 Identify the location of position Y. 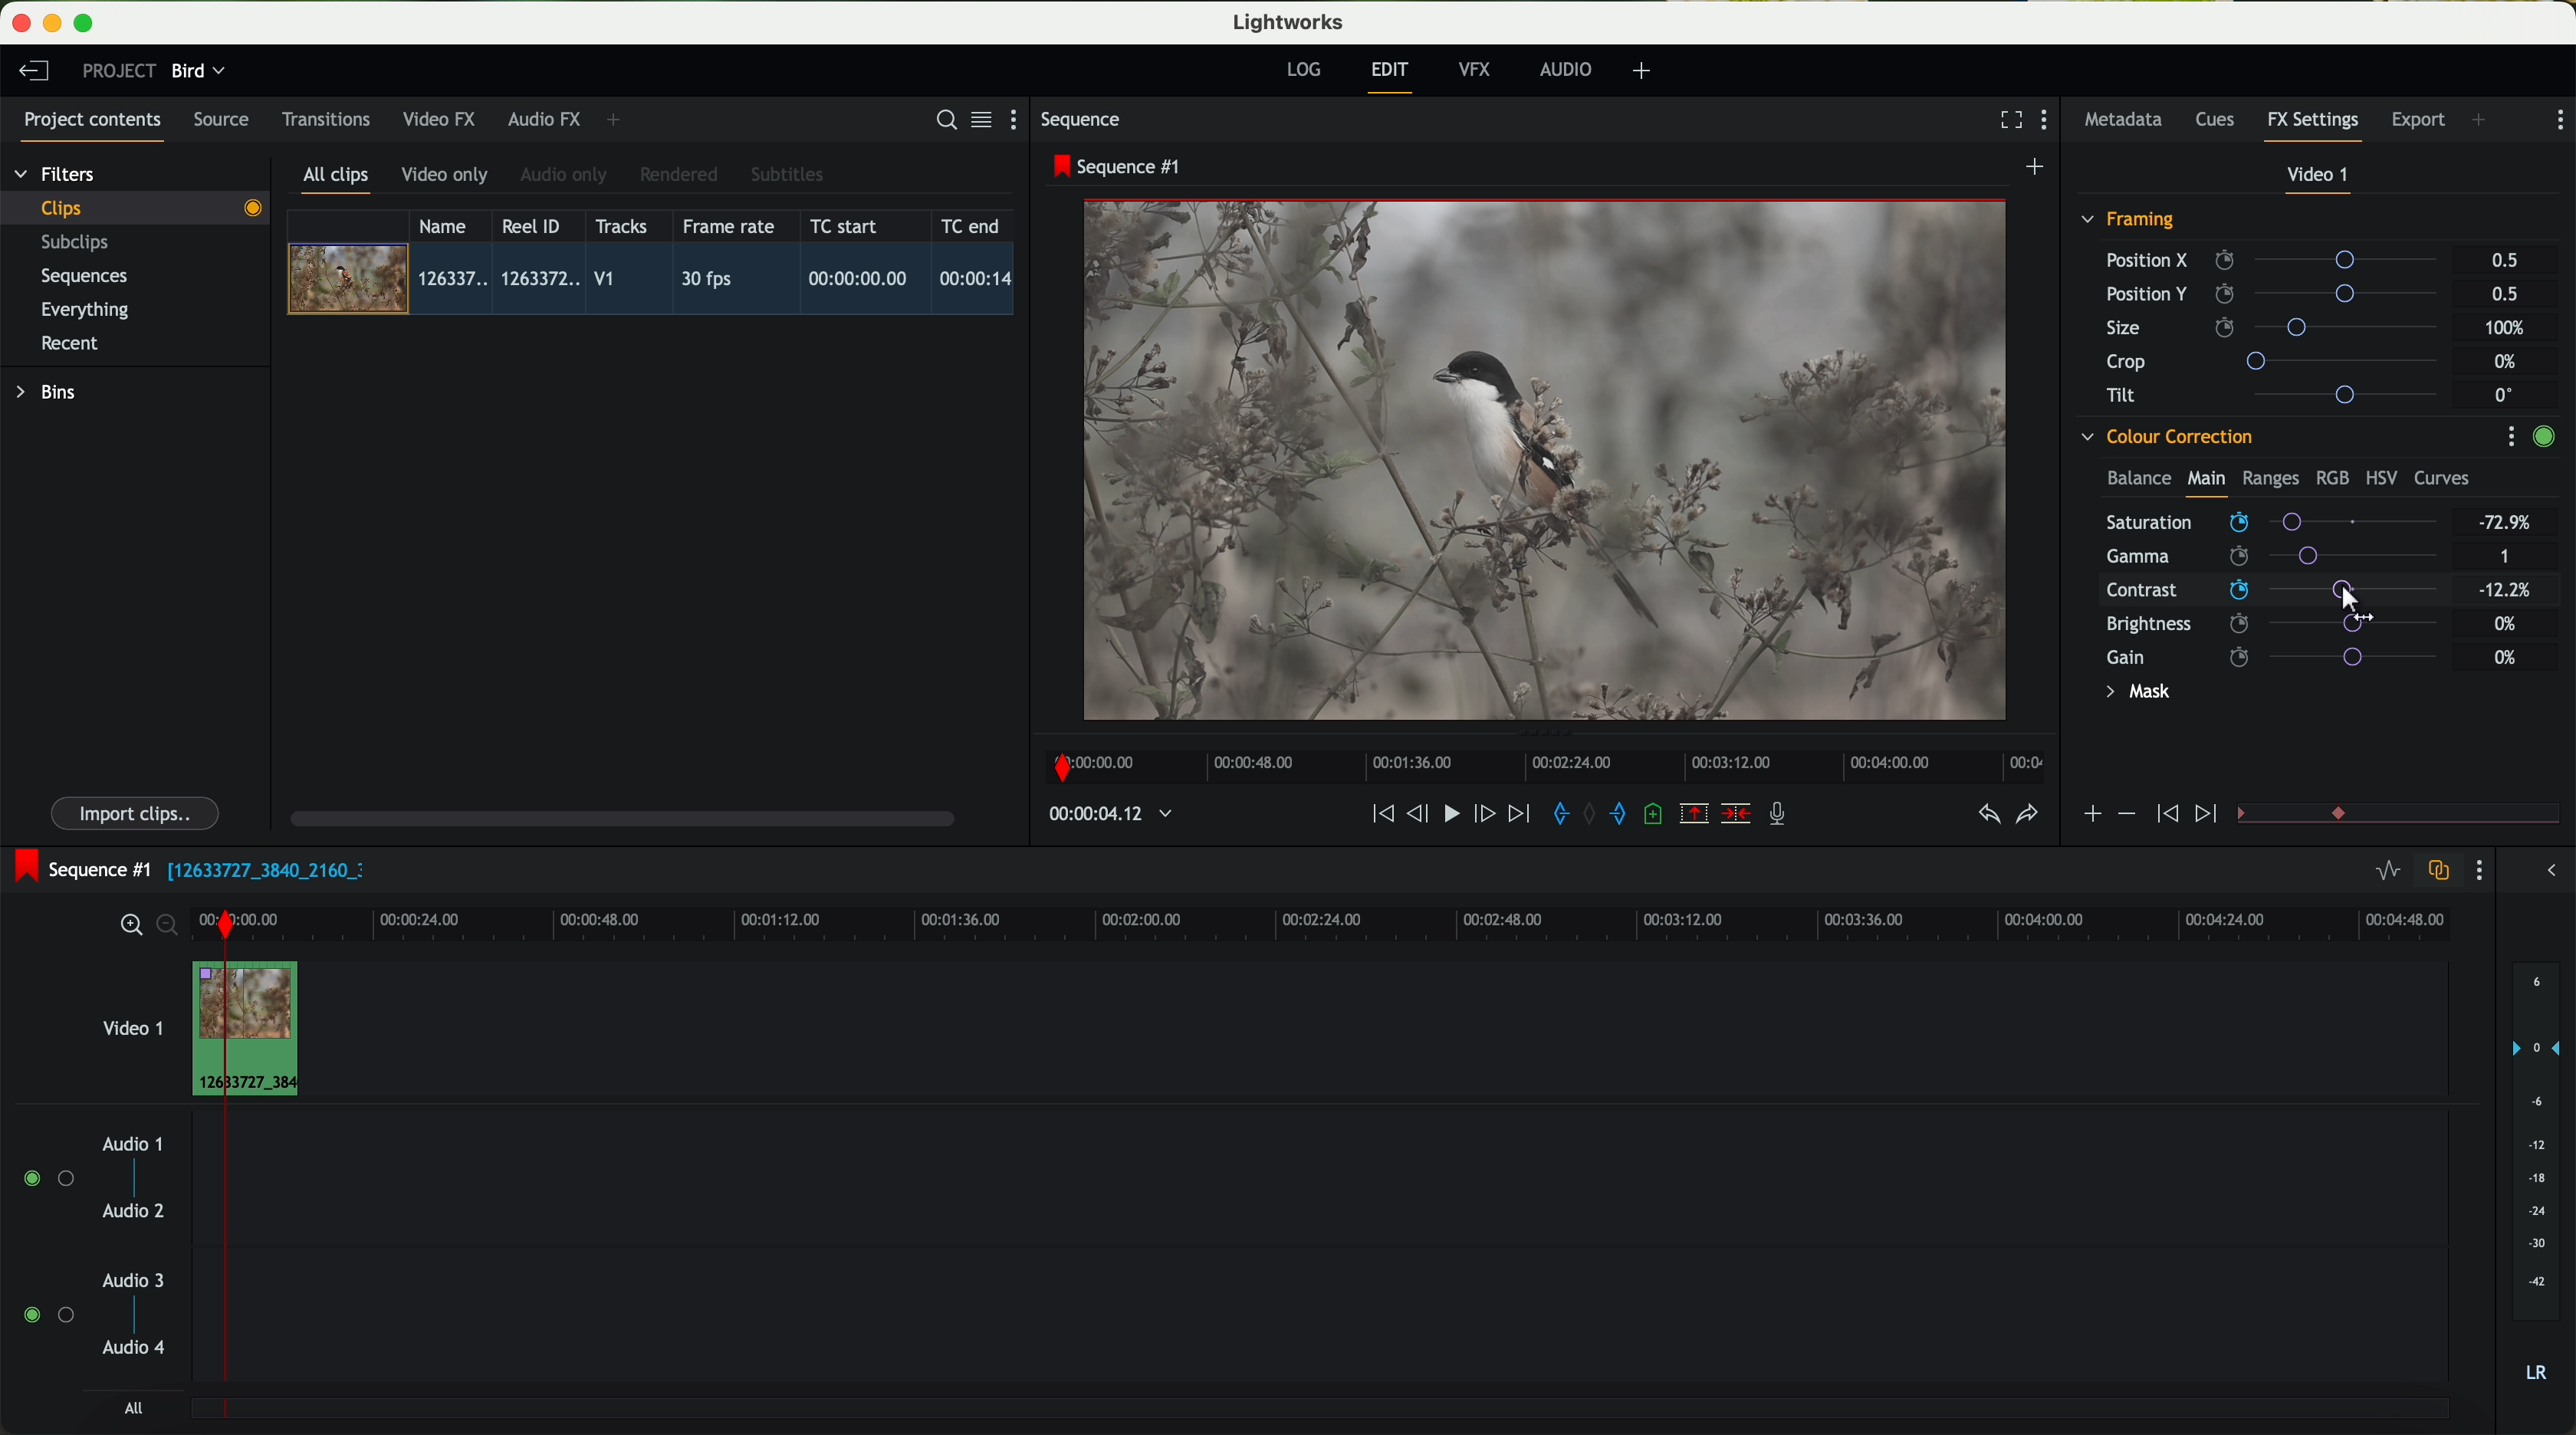
(2280, 293).